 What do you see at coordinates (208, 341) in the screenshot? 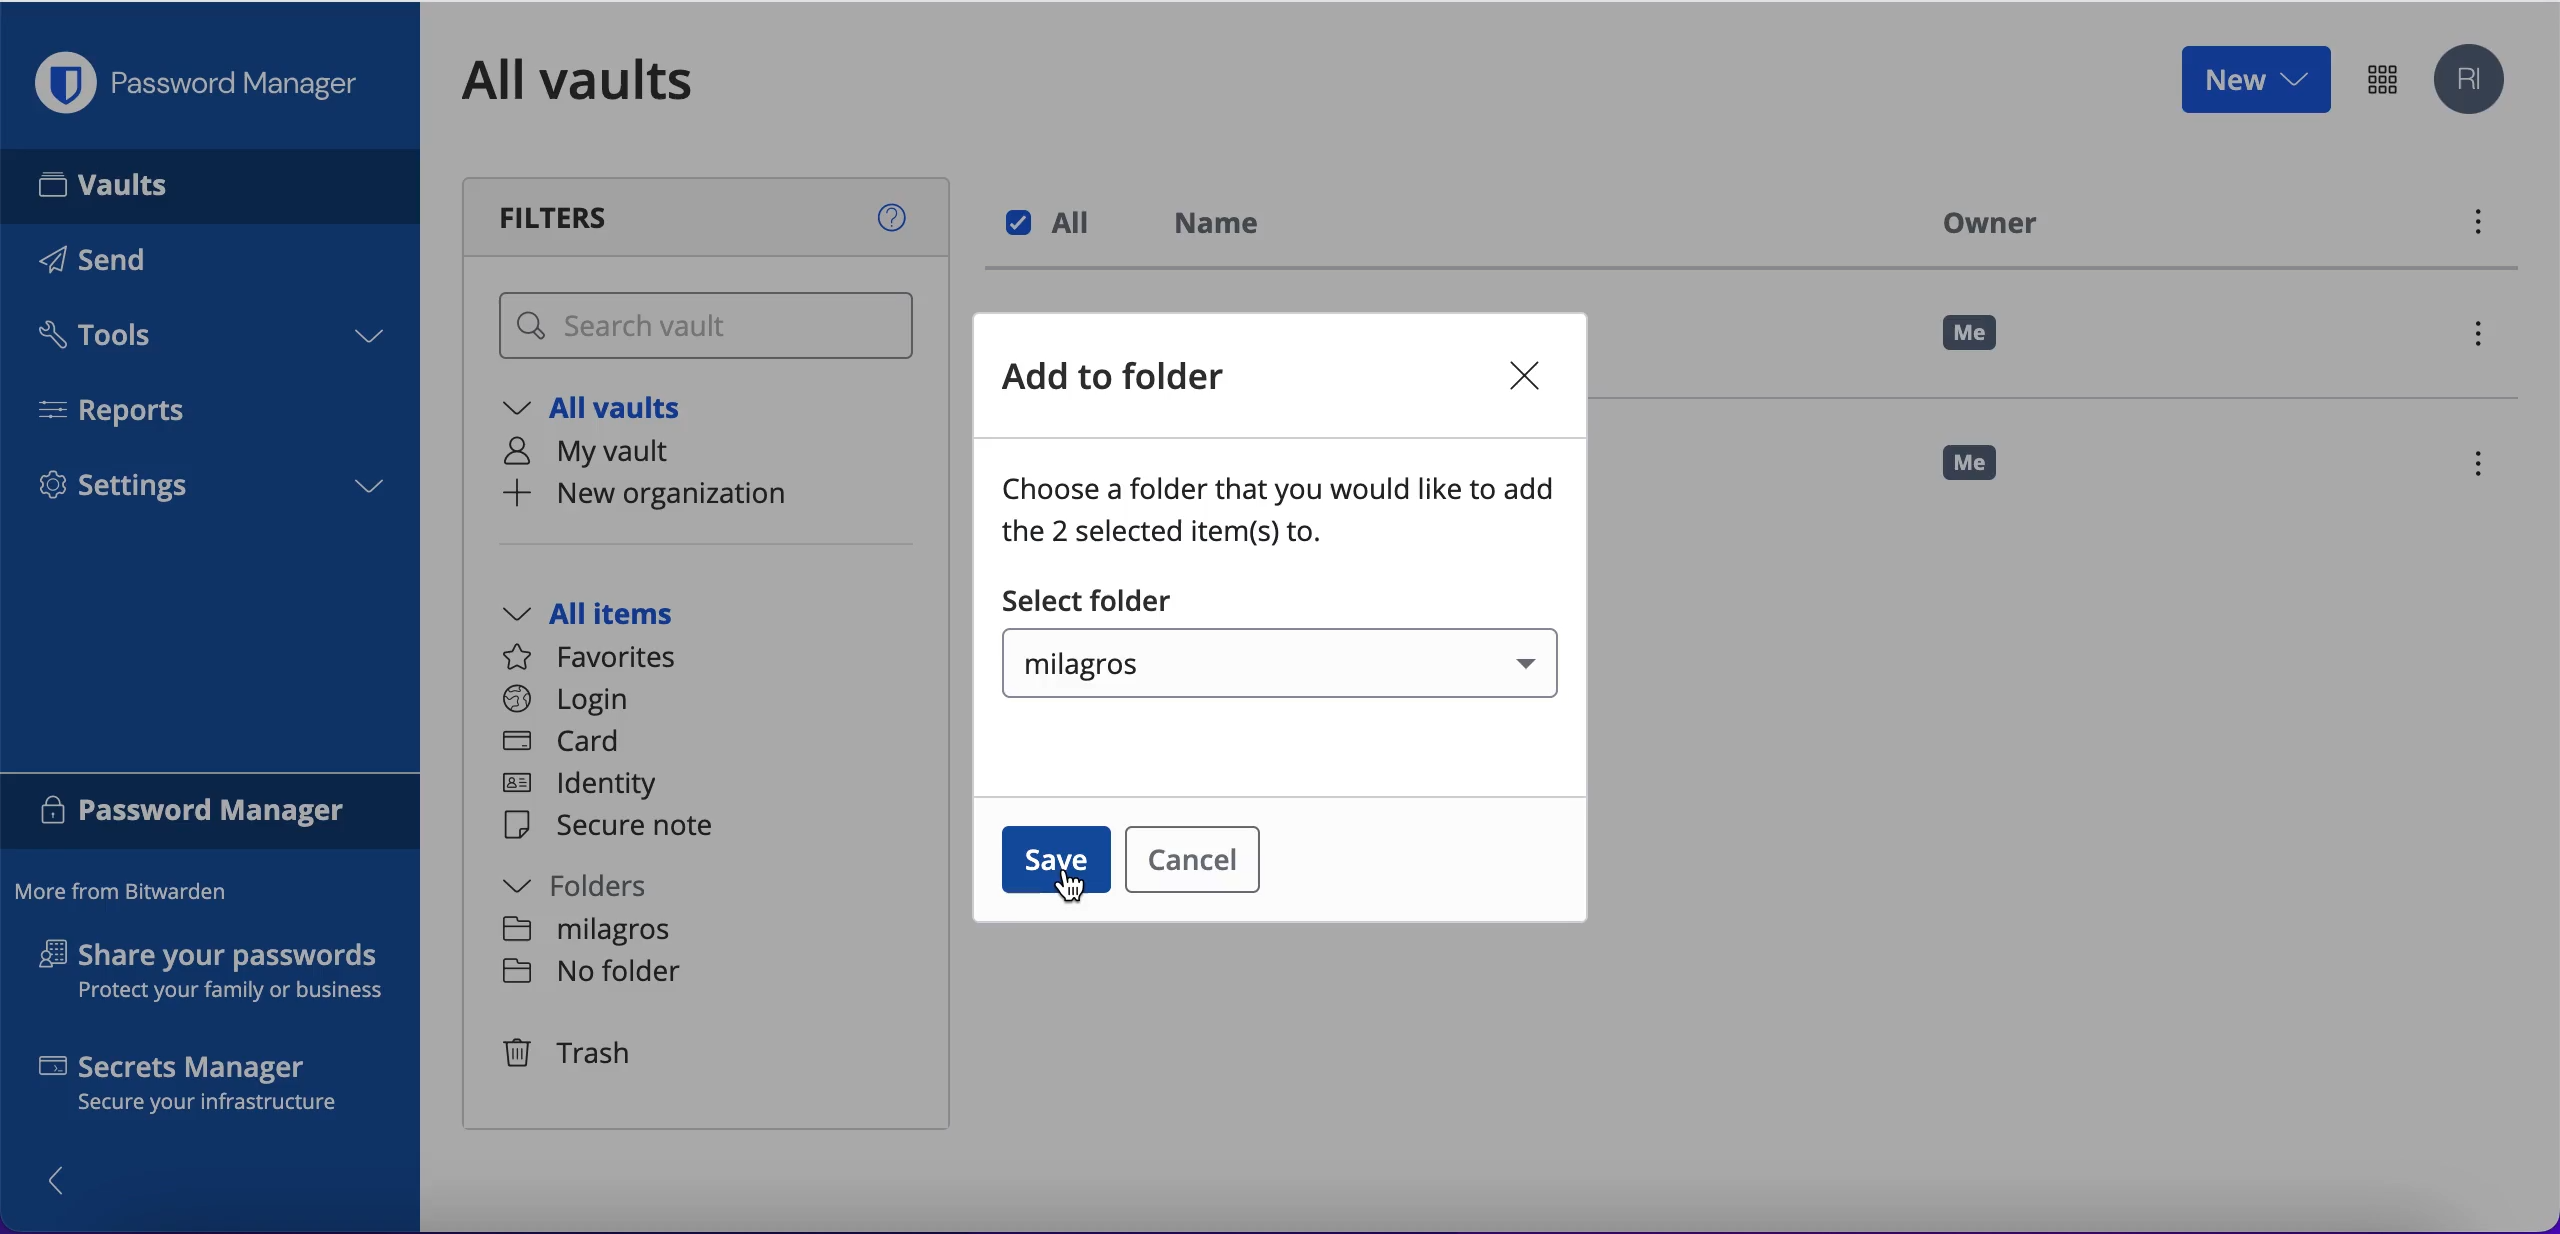
I see `tools` at bounding box center [208, 341].